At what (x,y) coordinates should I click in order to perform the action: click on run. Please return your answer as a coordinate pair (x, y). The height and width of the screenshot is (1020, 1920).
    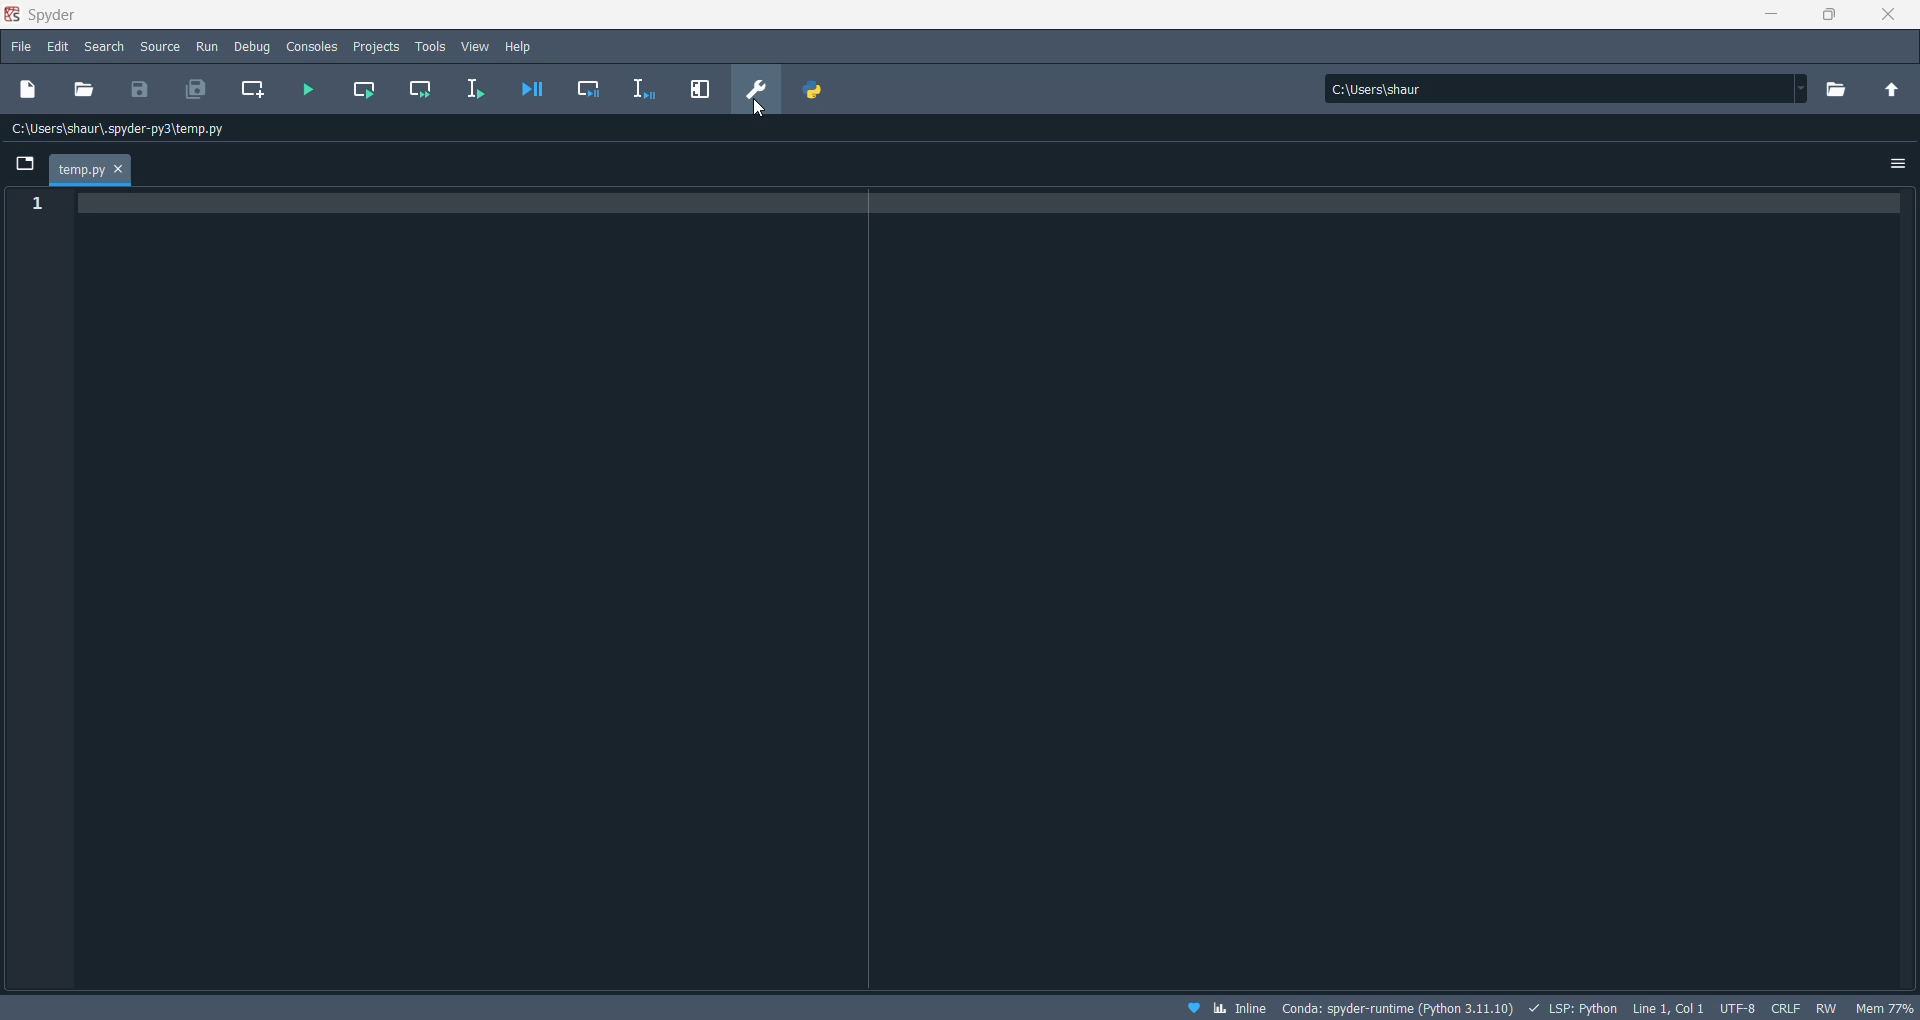
    Looking at the image, I should click on (206, 48).